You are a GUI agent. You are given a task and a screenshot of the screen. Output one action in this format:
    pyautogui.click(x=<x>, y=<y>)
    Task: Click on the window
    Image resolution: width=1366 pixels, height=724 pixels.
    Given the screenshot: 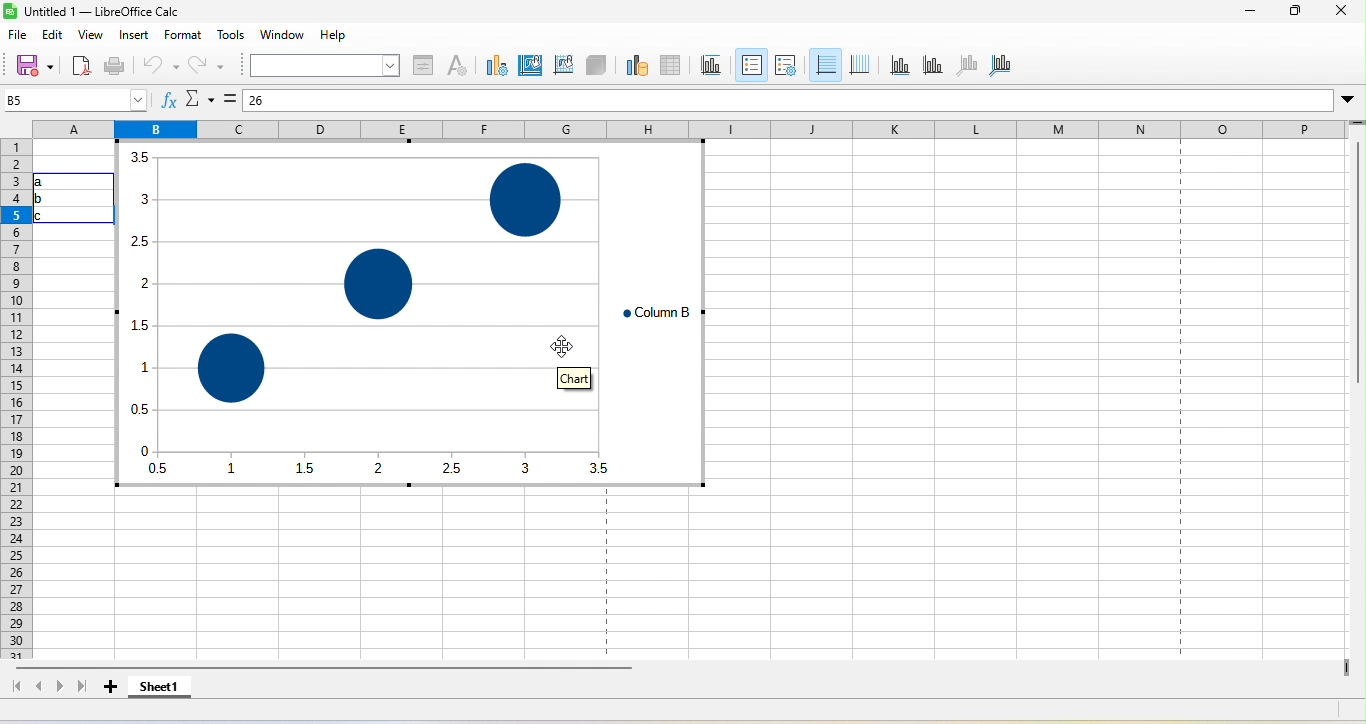 What is the action you would take?
    pyautogui.click(x=286, y=35)
    